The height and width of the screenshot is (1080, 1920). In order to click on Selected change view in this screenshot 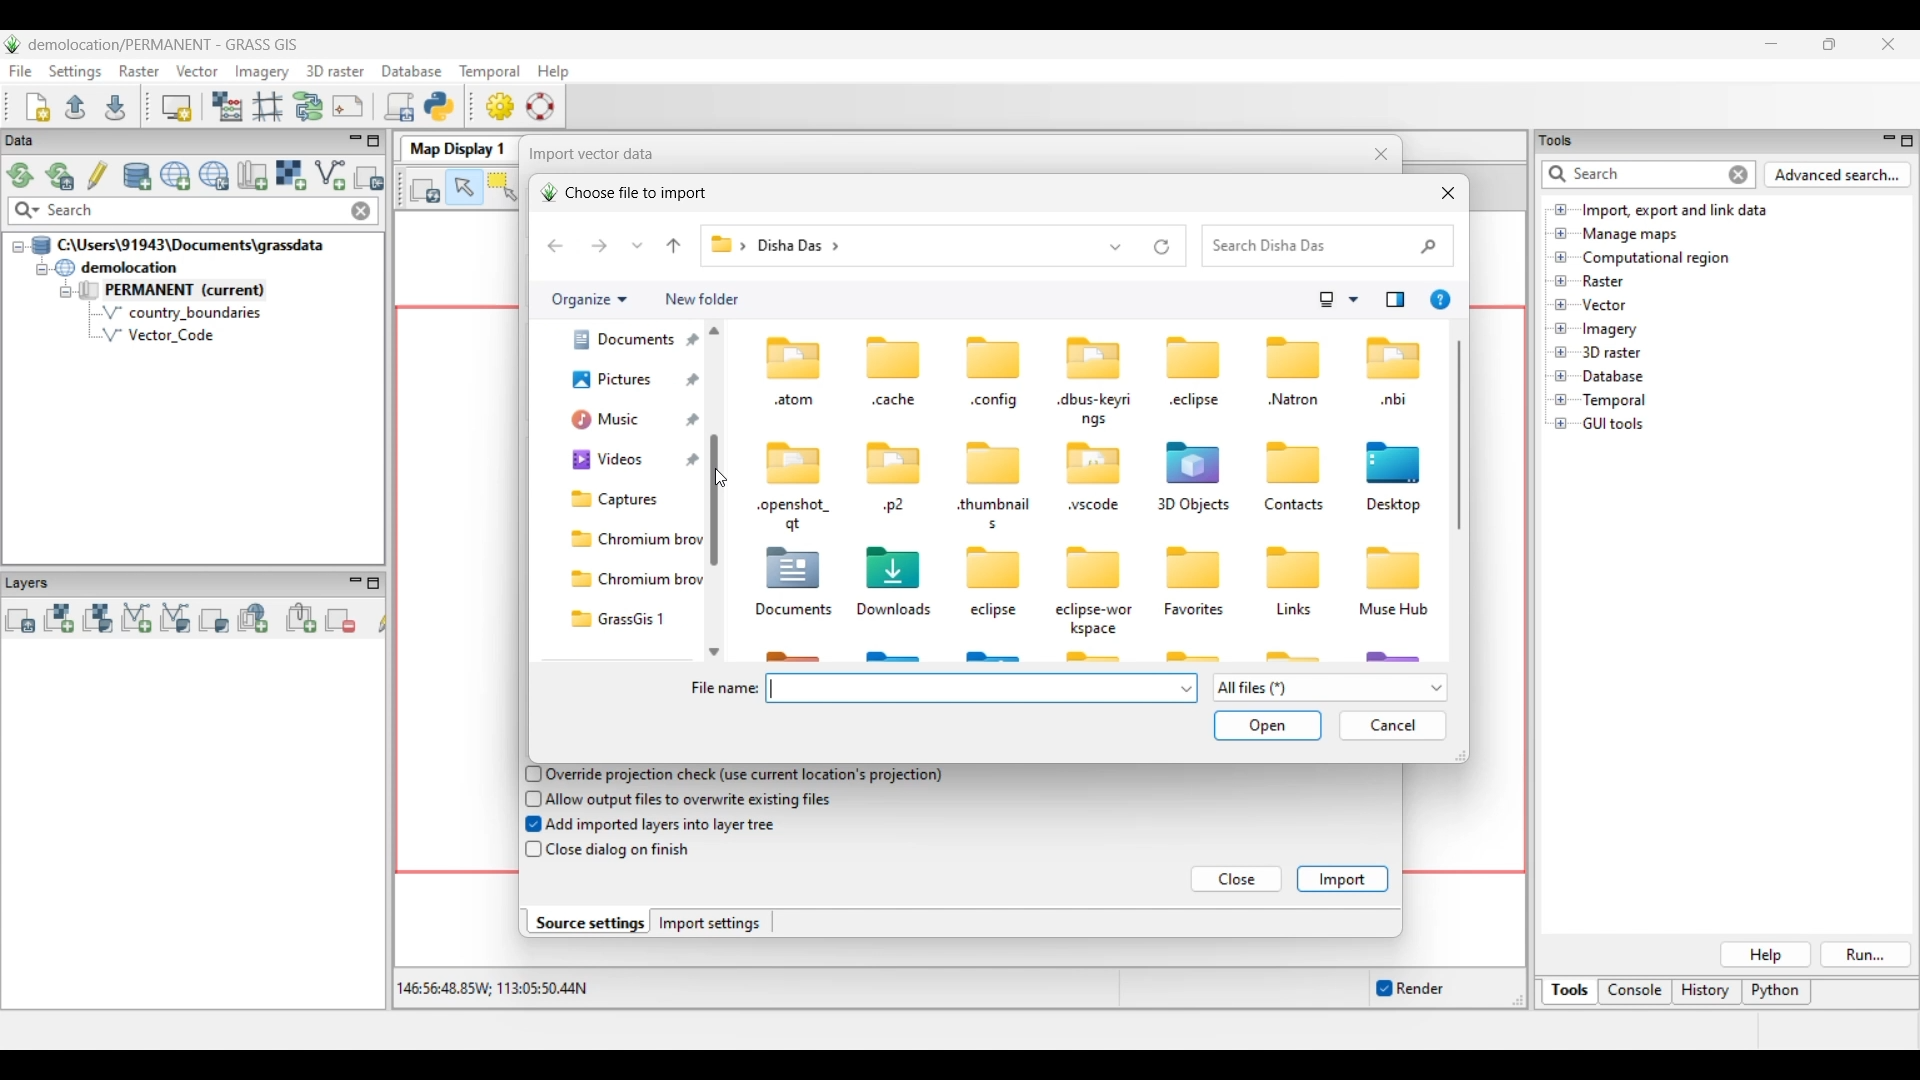, I will do `click(1327, 300)`.